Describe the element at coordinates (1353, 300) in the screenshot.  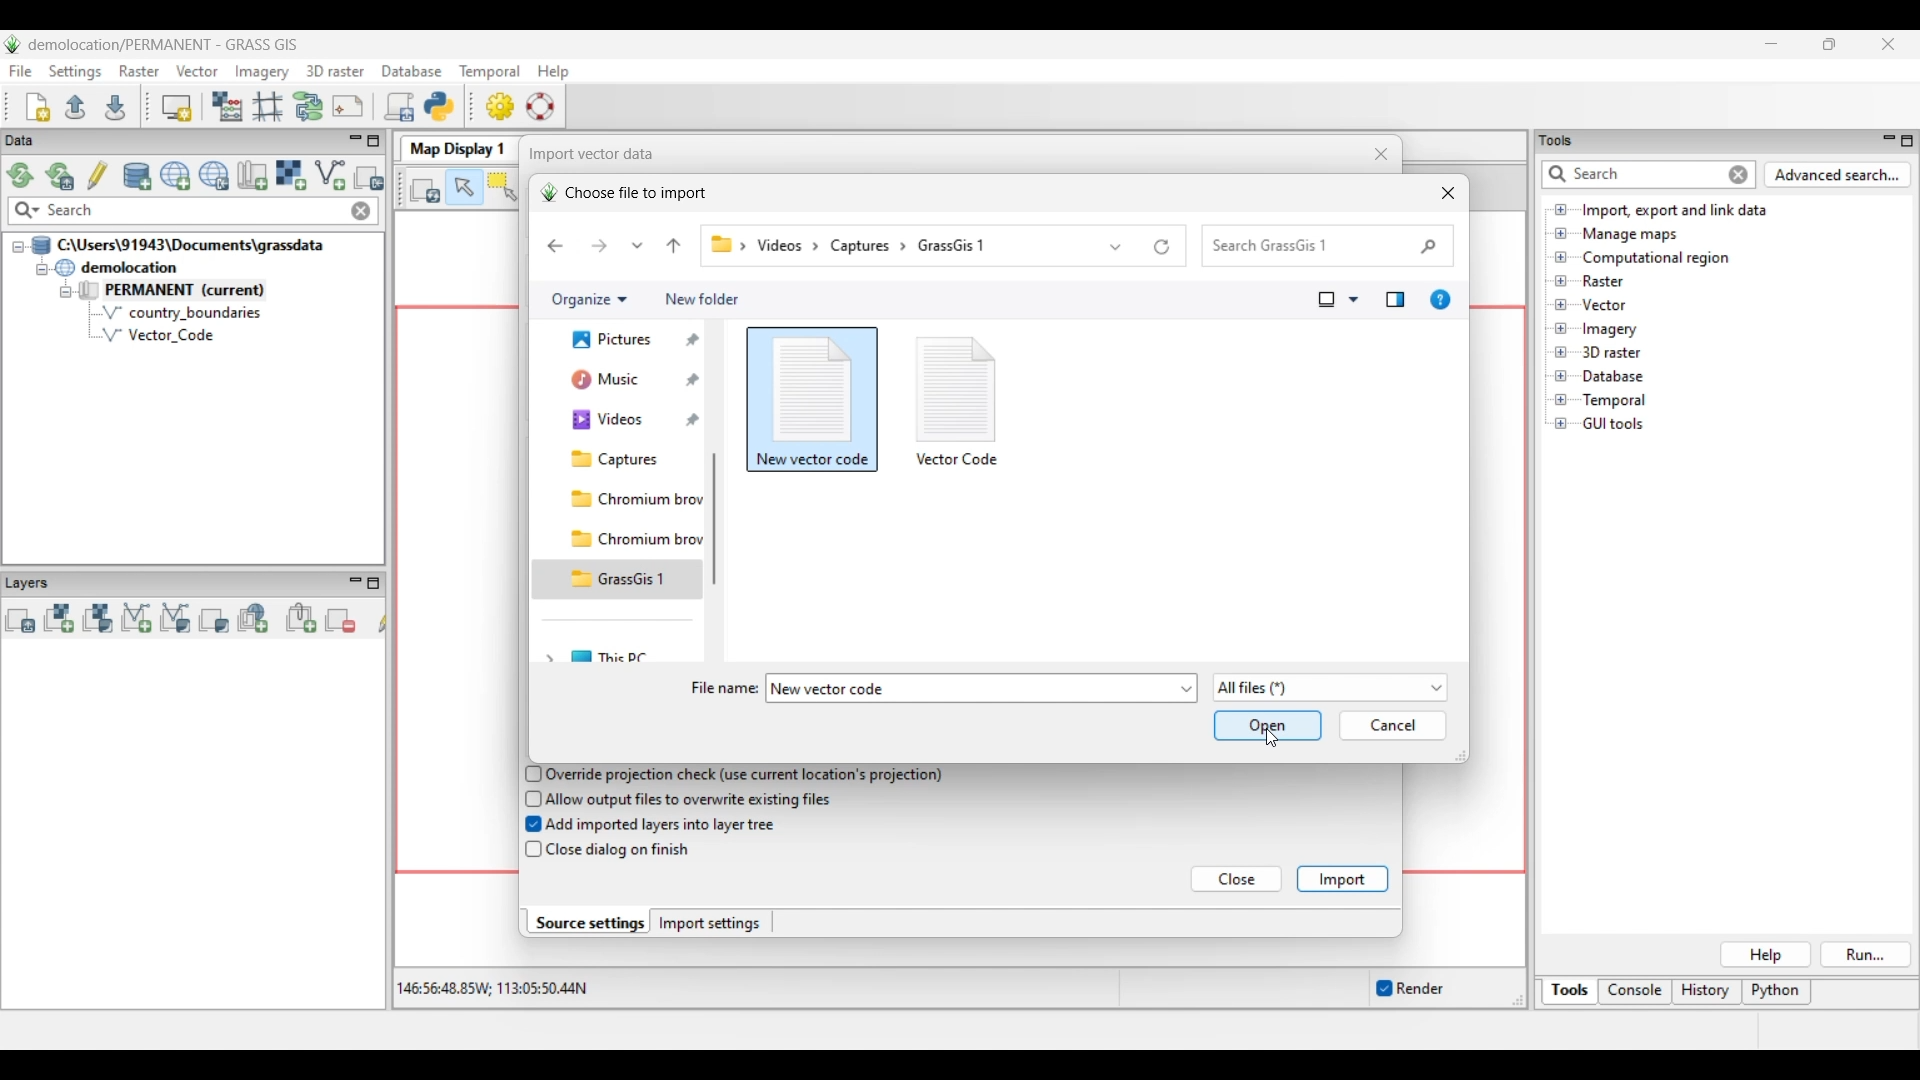
I see `Change view options` at that location.